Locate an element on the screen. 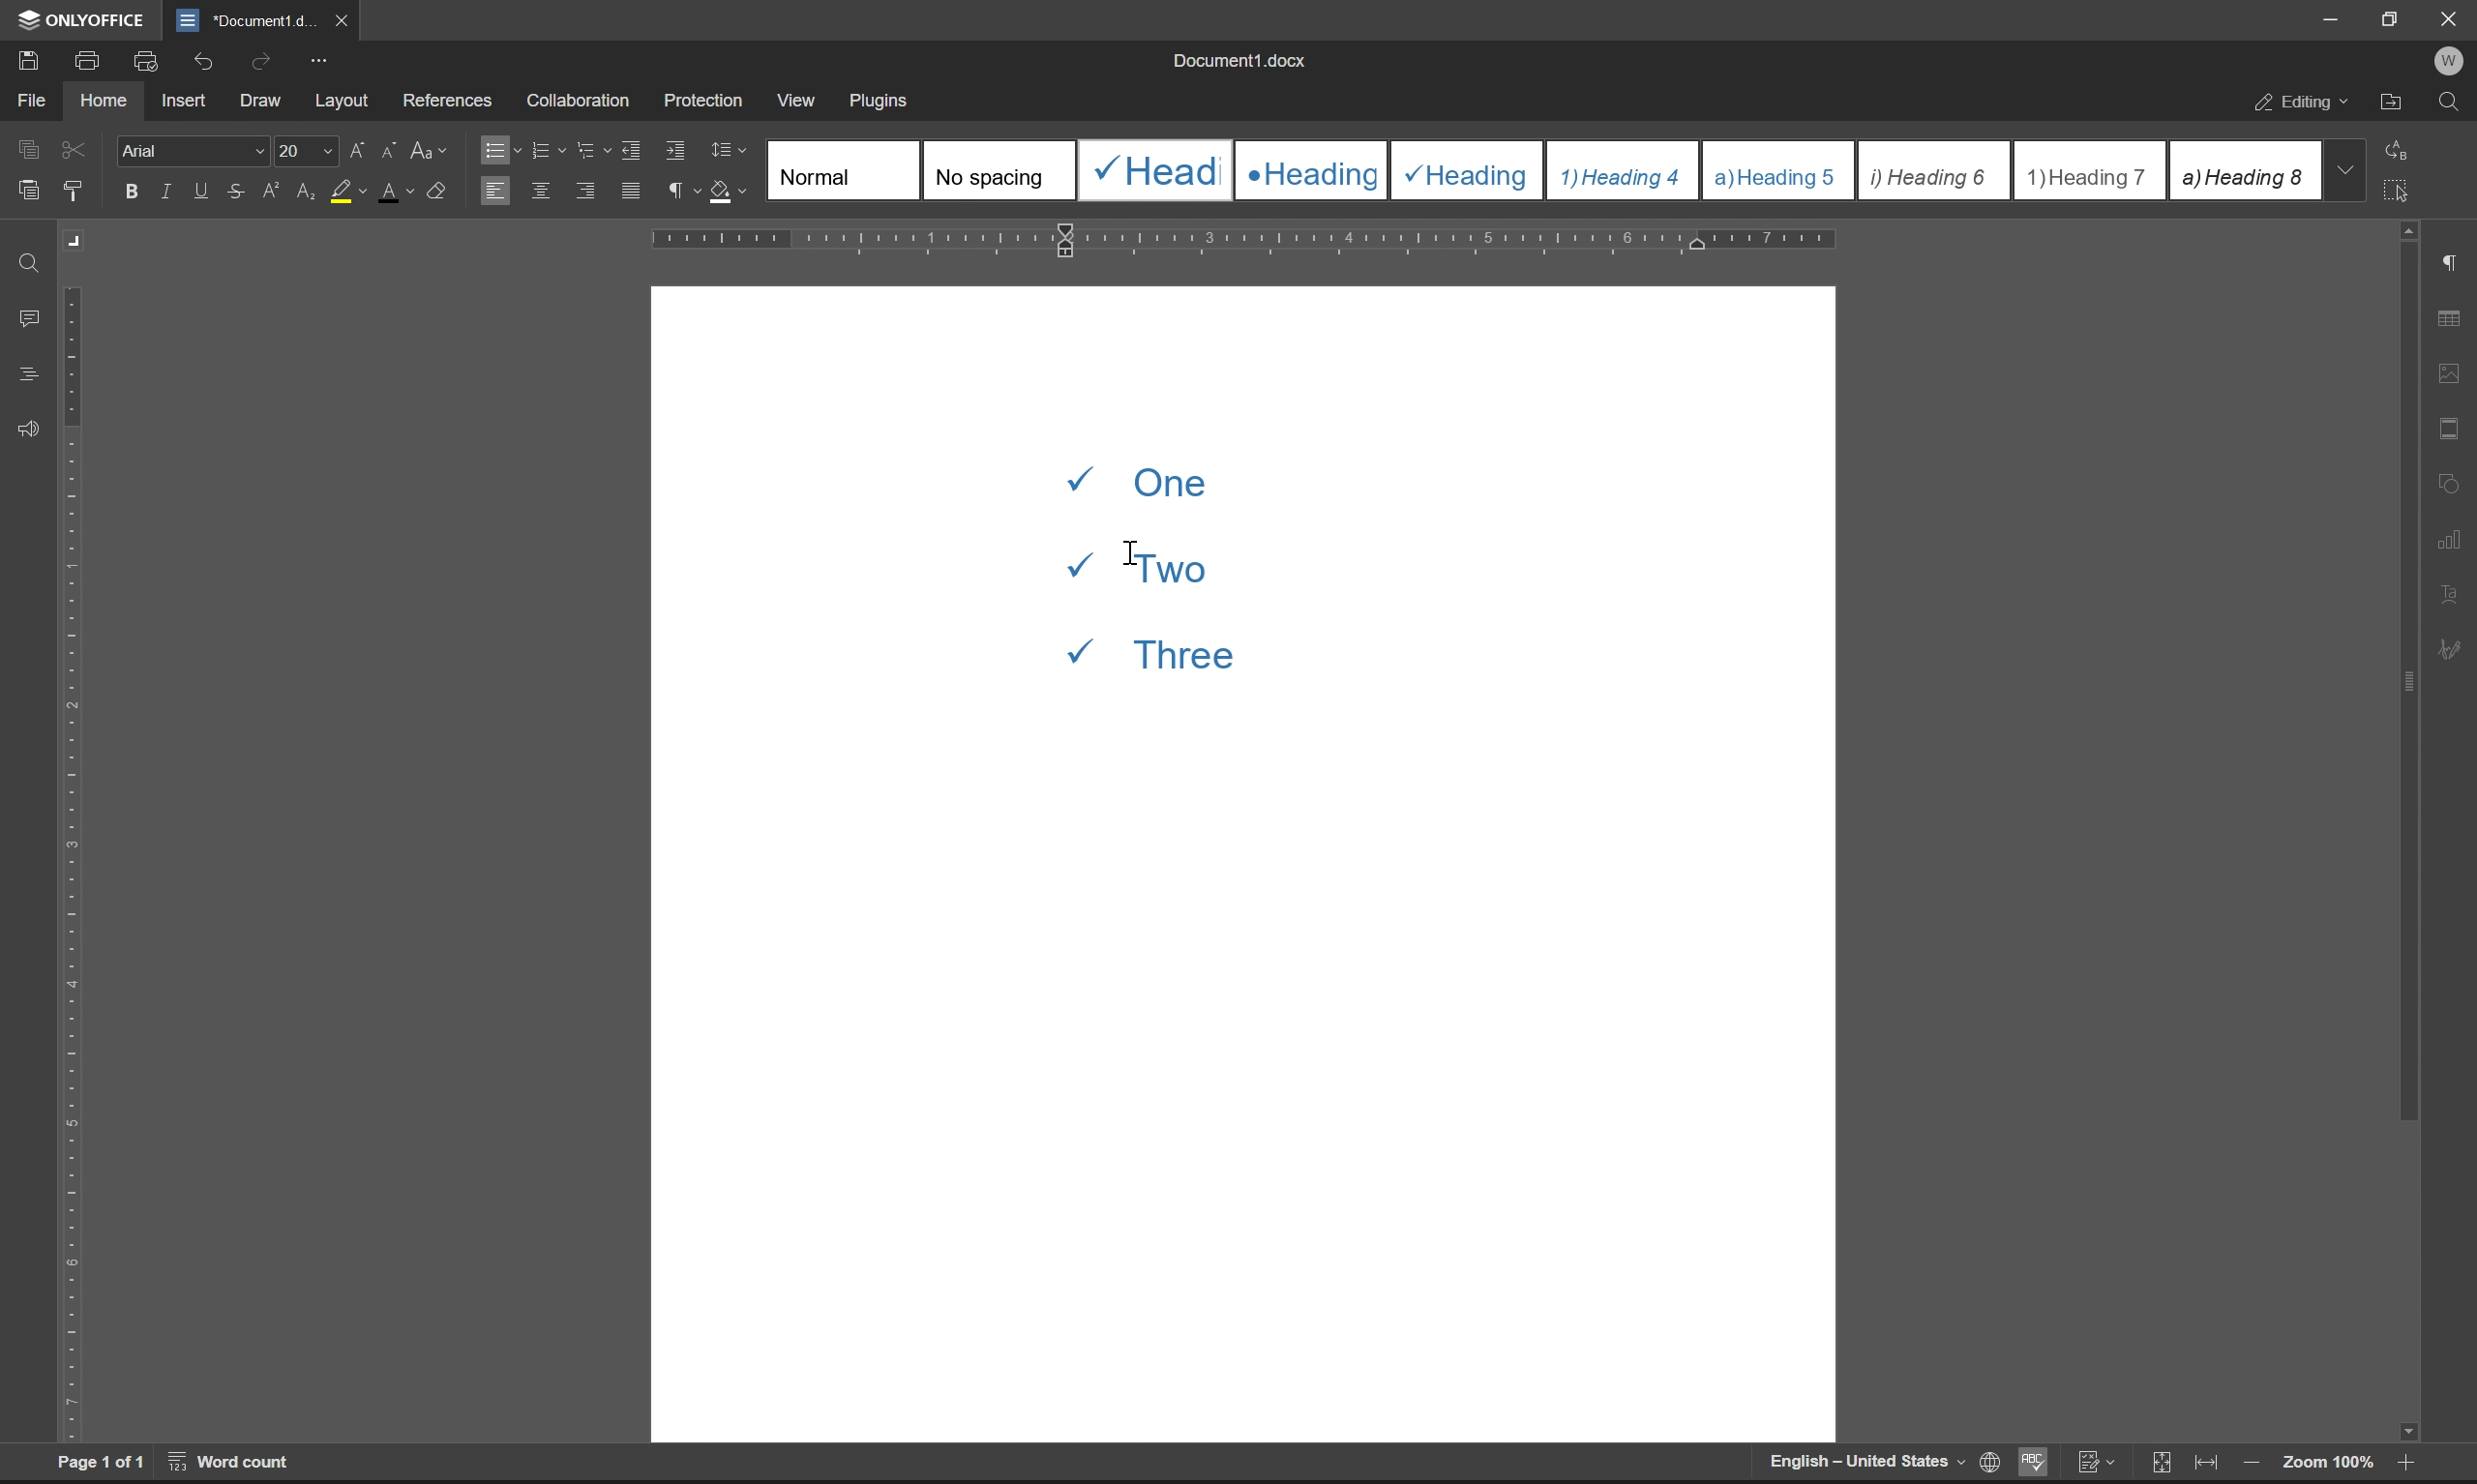  shape settings is located at coordinates (2449, 478).